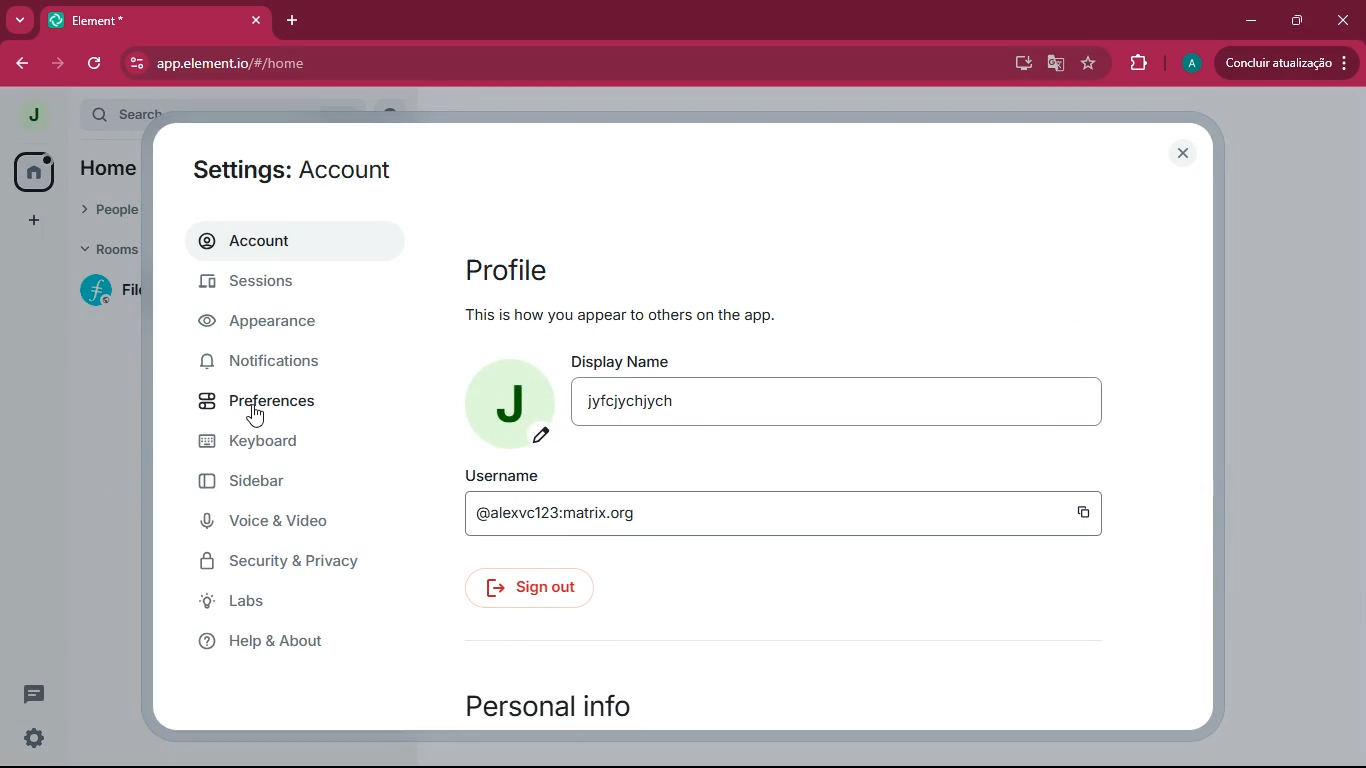 This screenshot has height=768, width=1366. What do you see at coordinates (256, 415) in the screenshot?
I see `cursor` at bounding box center [256, 415].